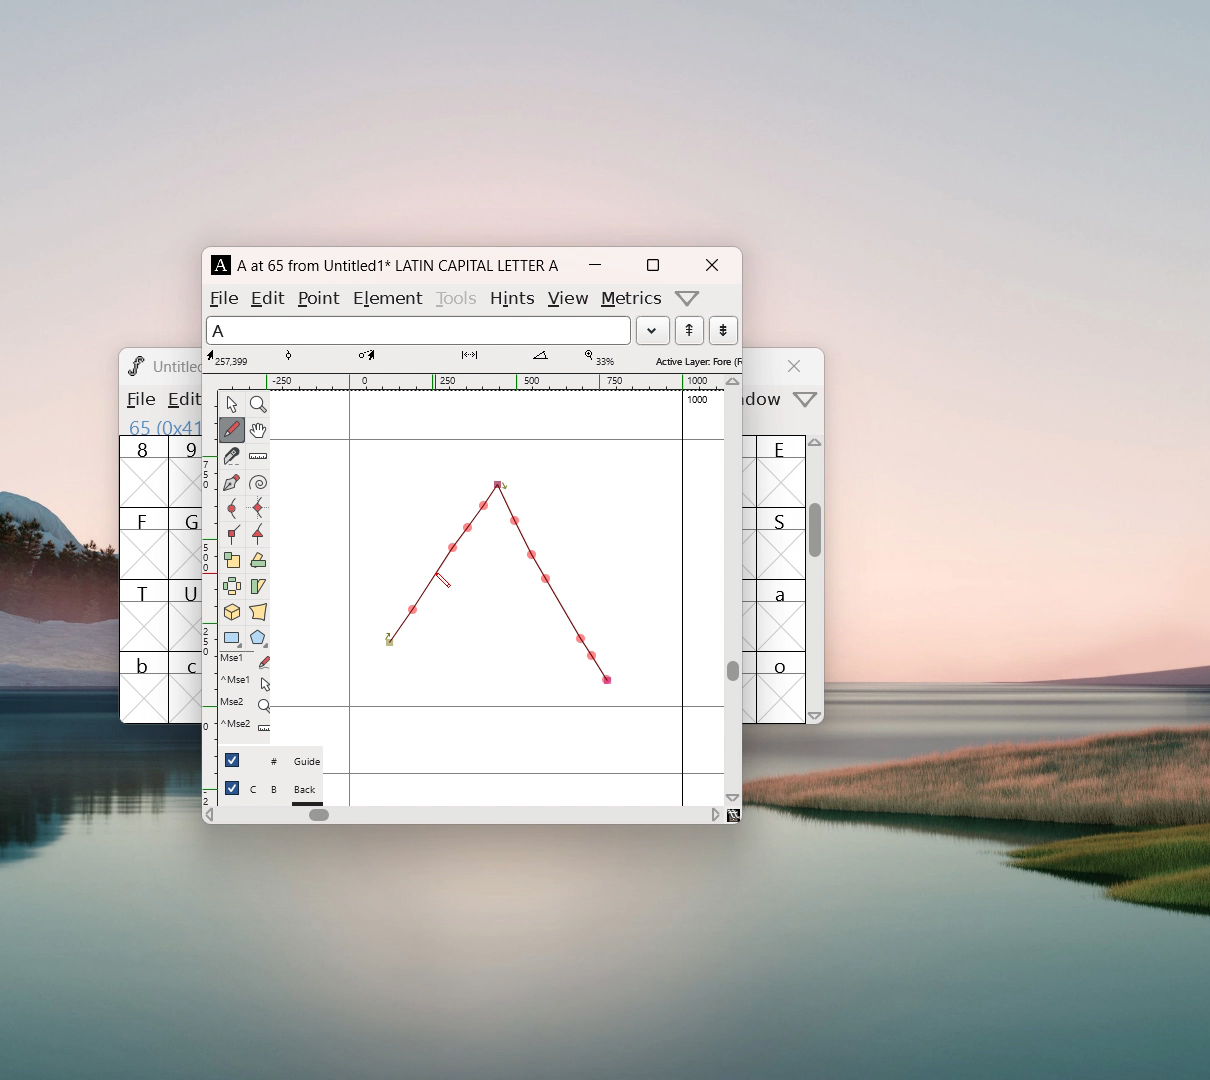 The height and width of the screenshot is (1080, 1210). Describe the element at coordinates (232, 561) in the screenshot. I see `scale the selection` at that location.